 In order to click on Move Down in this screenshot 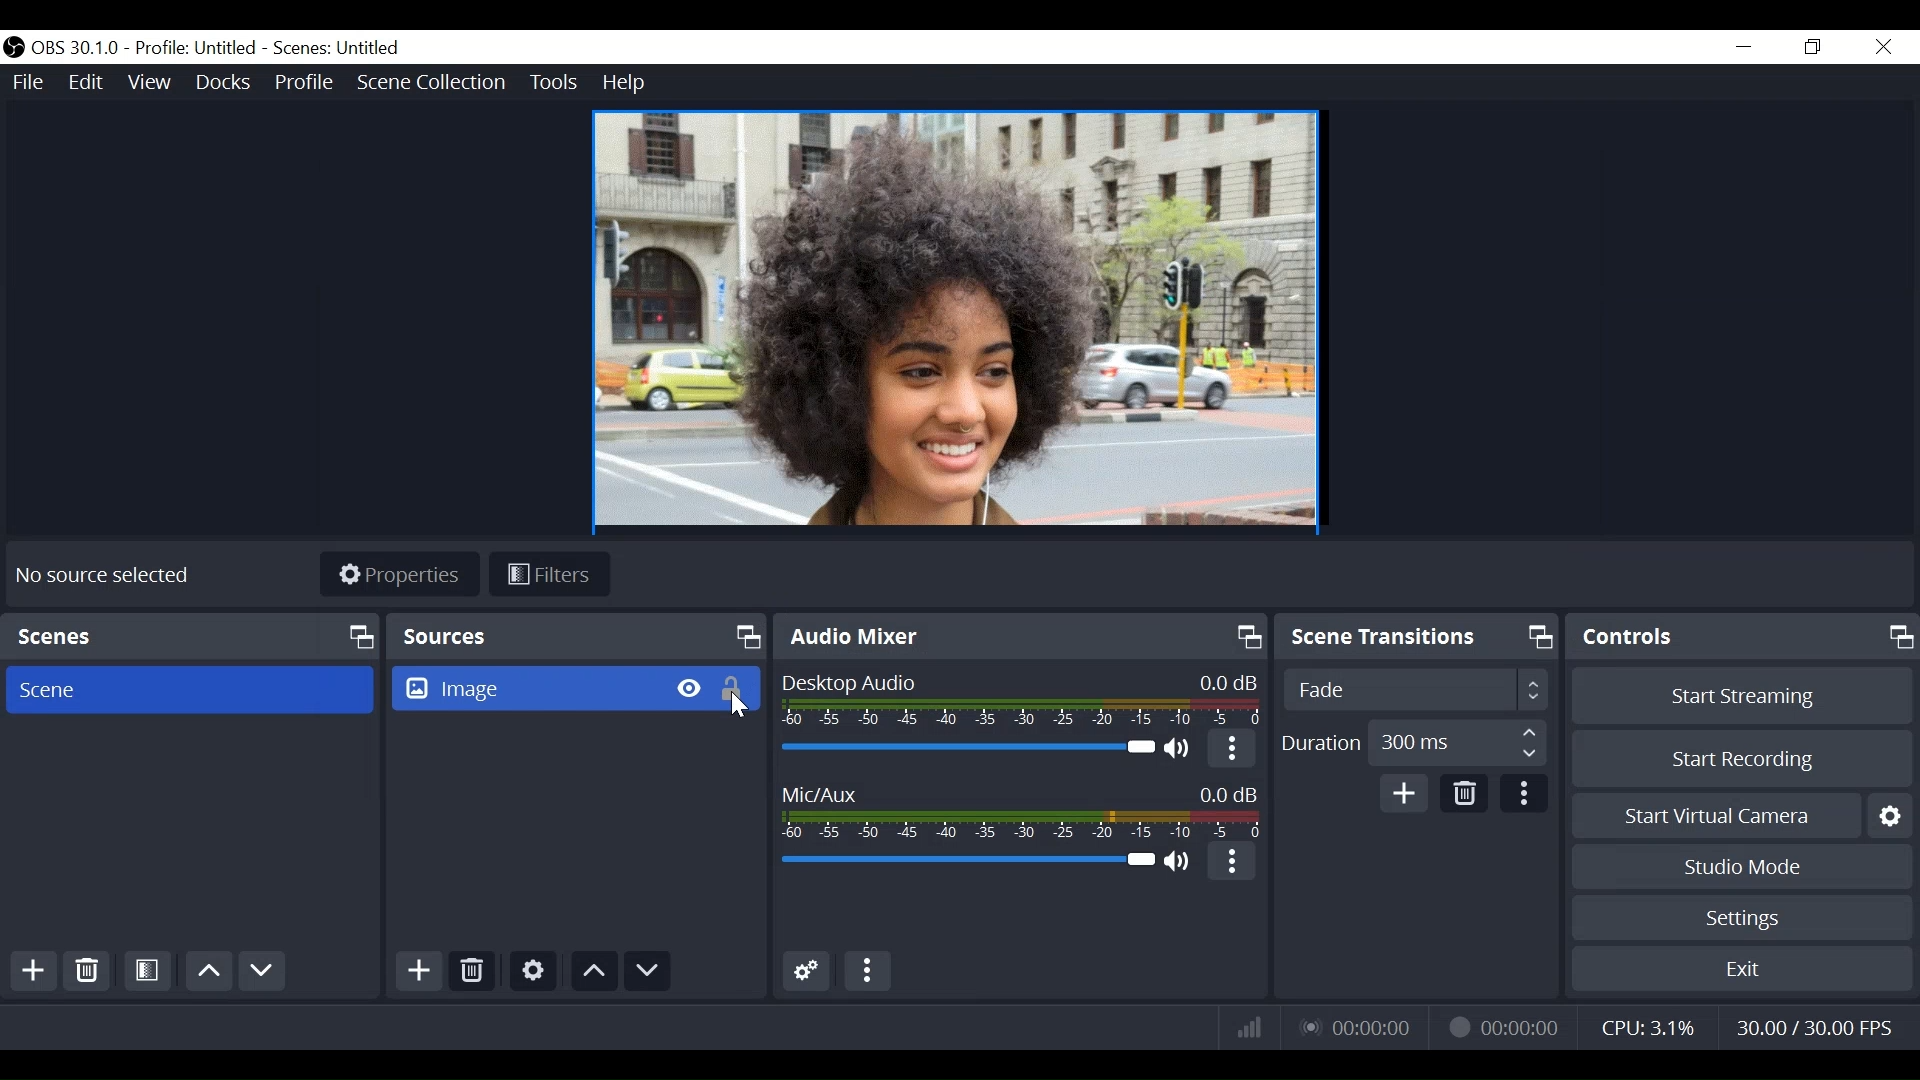, I will do `click(263, 970)`.